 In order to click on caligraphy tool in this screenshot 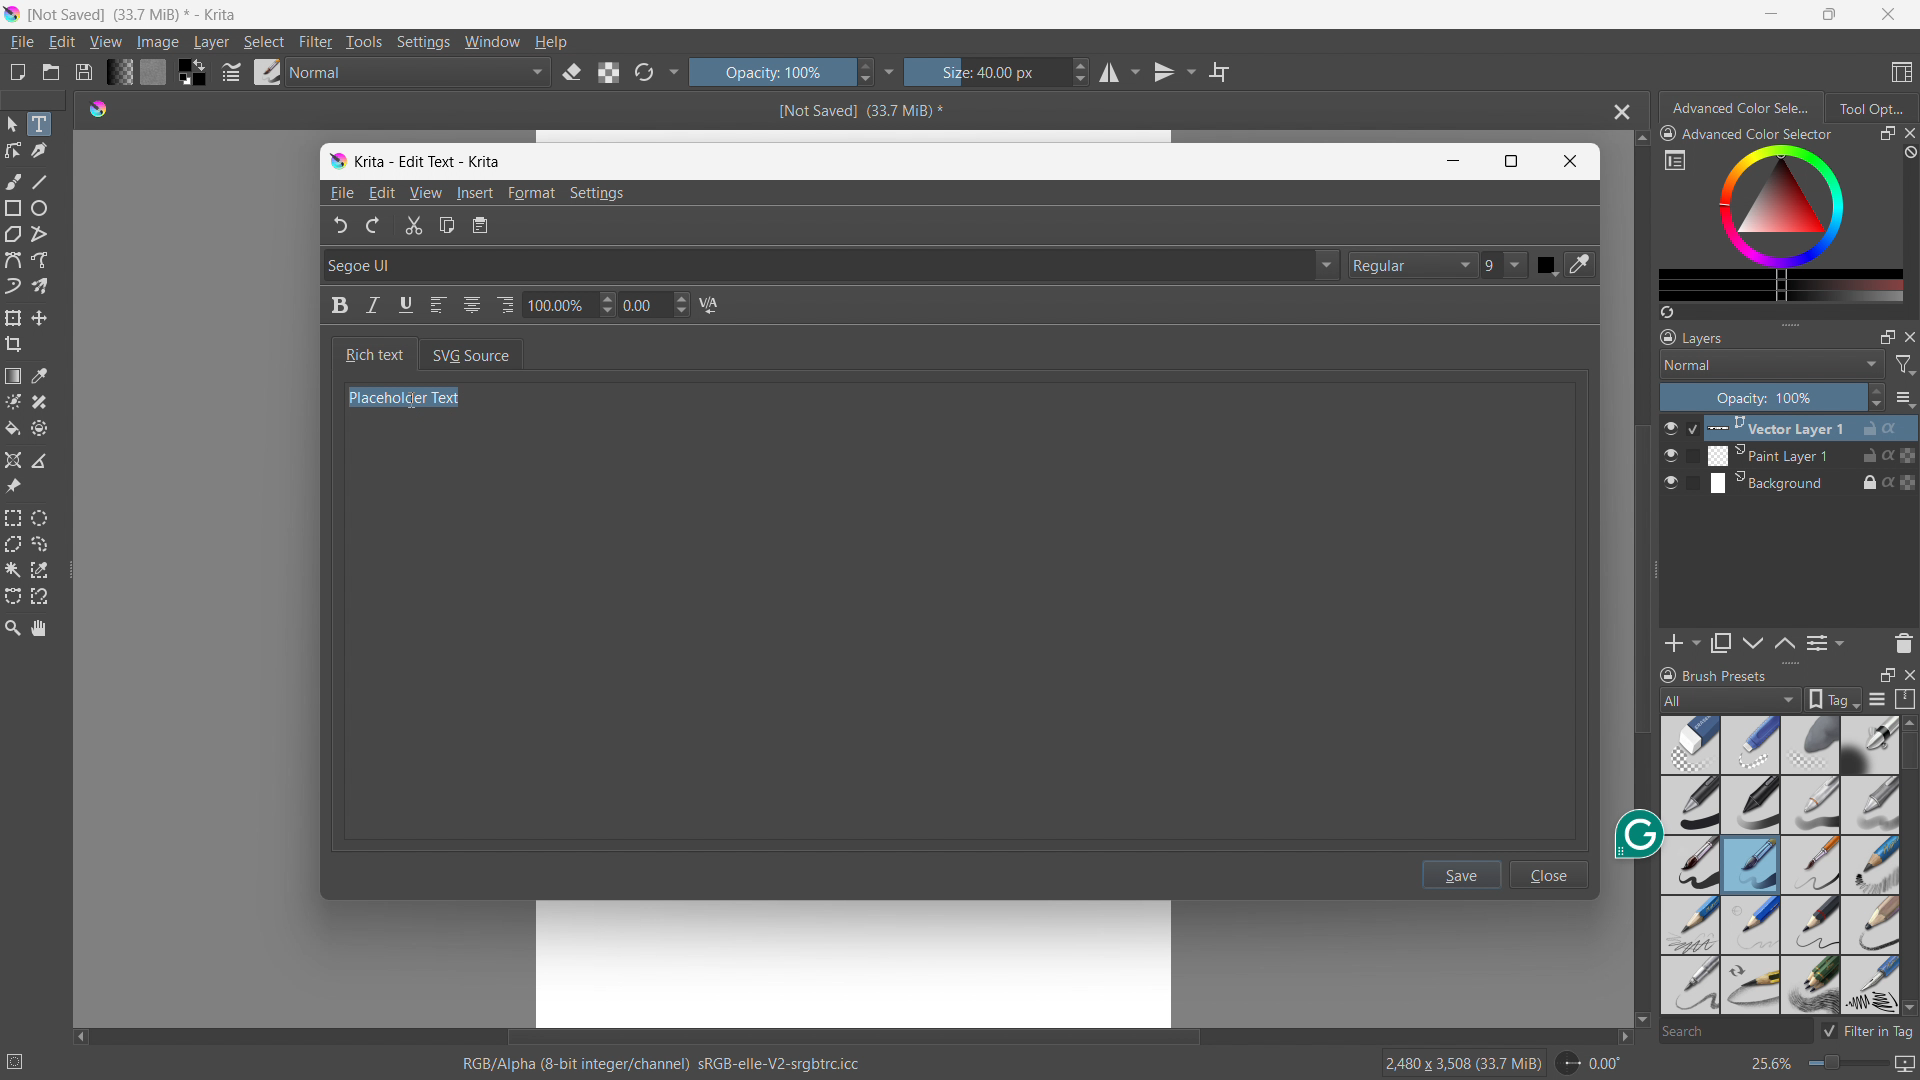, I will do `click(39, 151)`.